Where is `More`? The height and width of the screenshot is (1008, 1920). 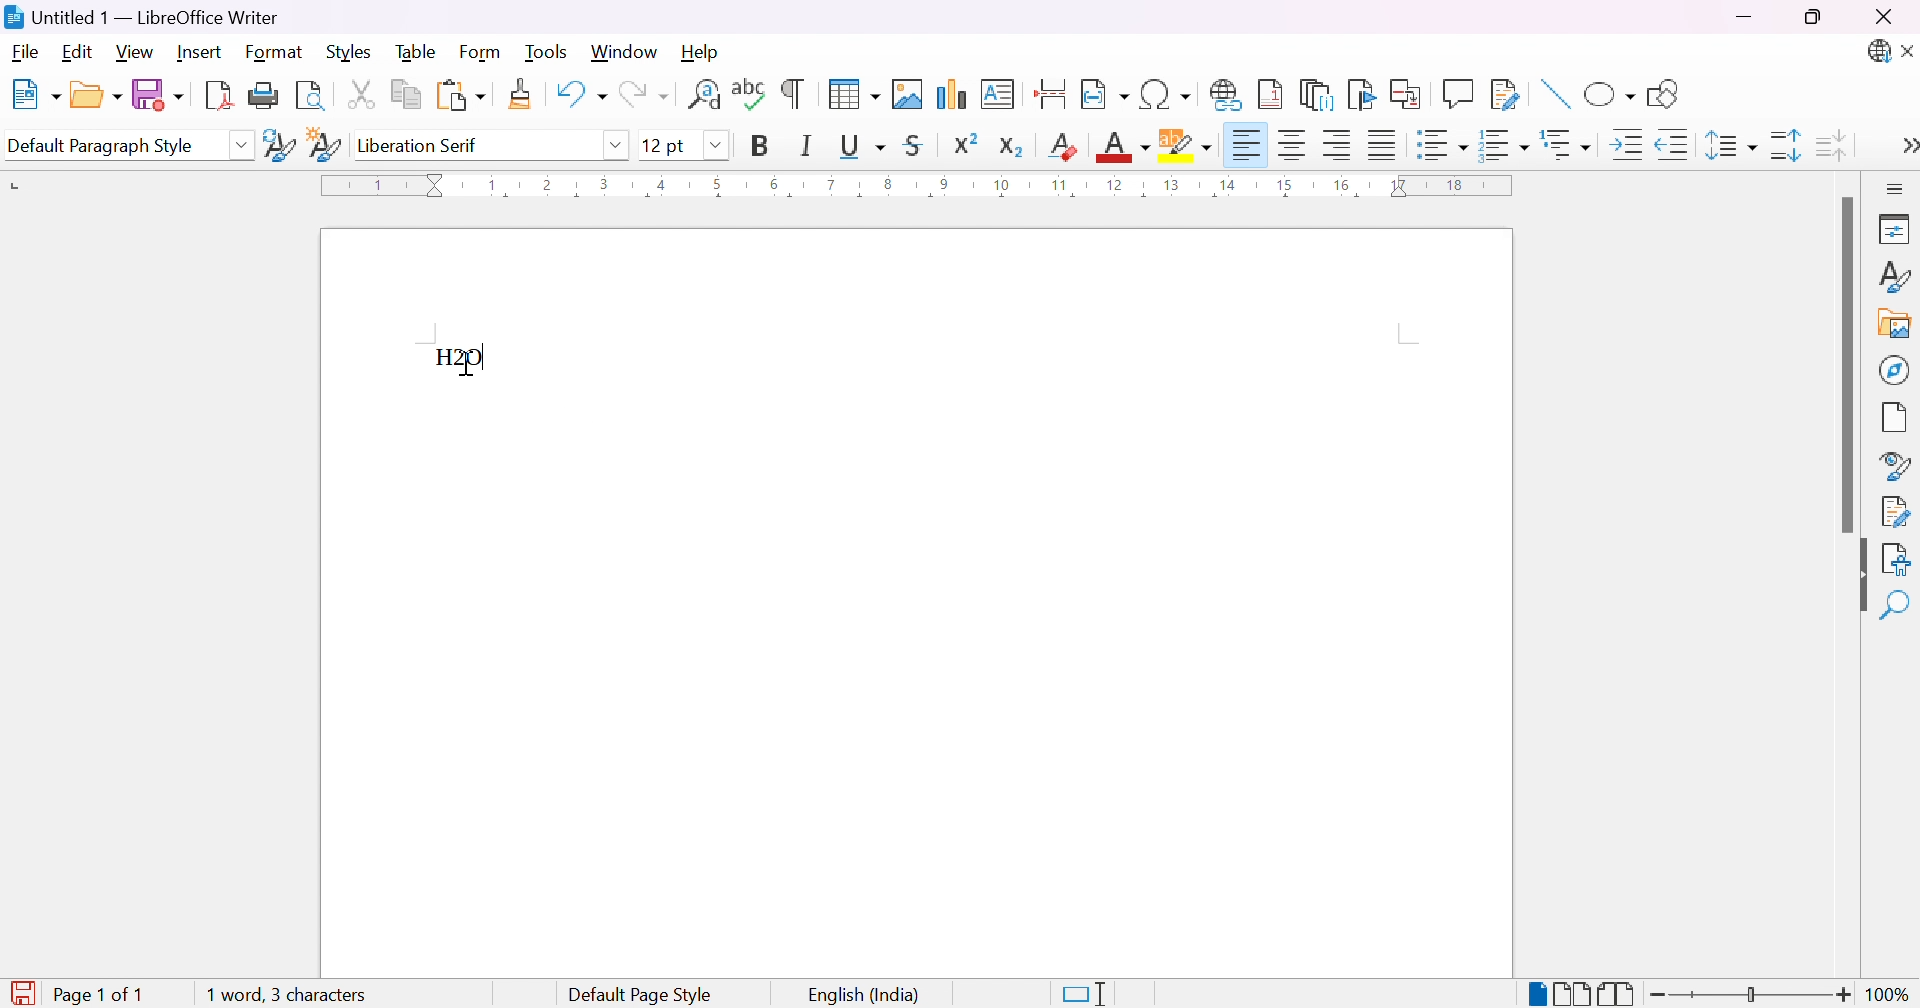
More is located at coordinates (1903, 148).